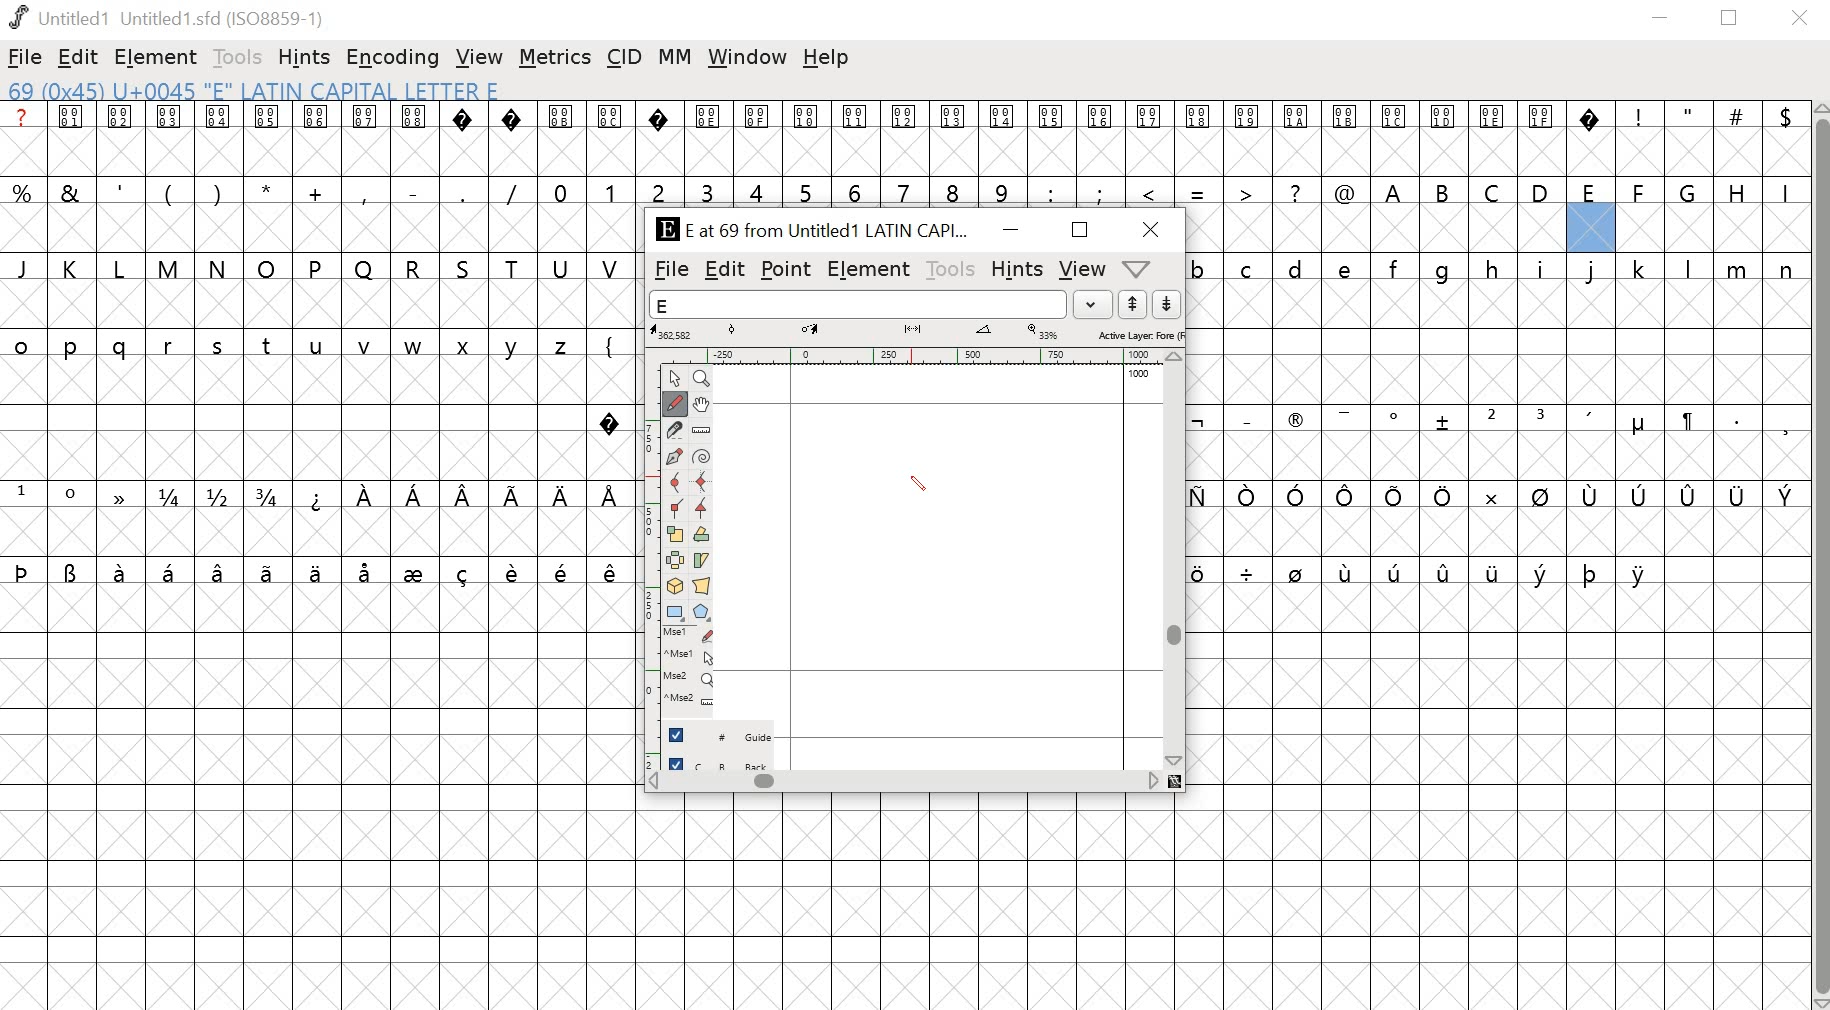  Describe the element at coordinates (1661, 21) in the screenshot. I see `minimize` at that location.